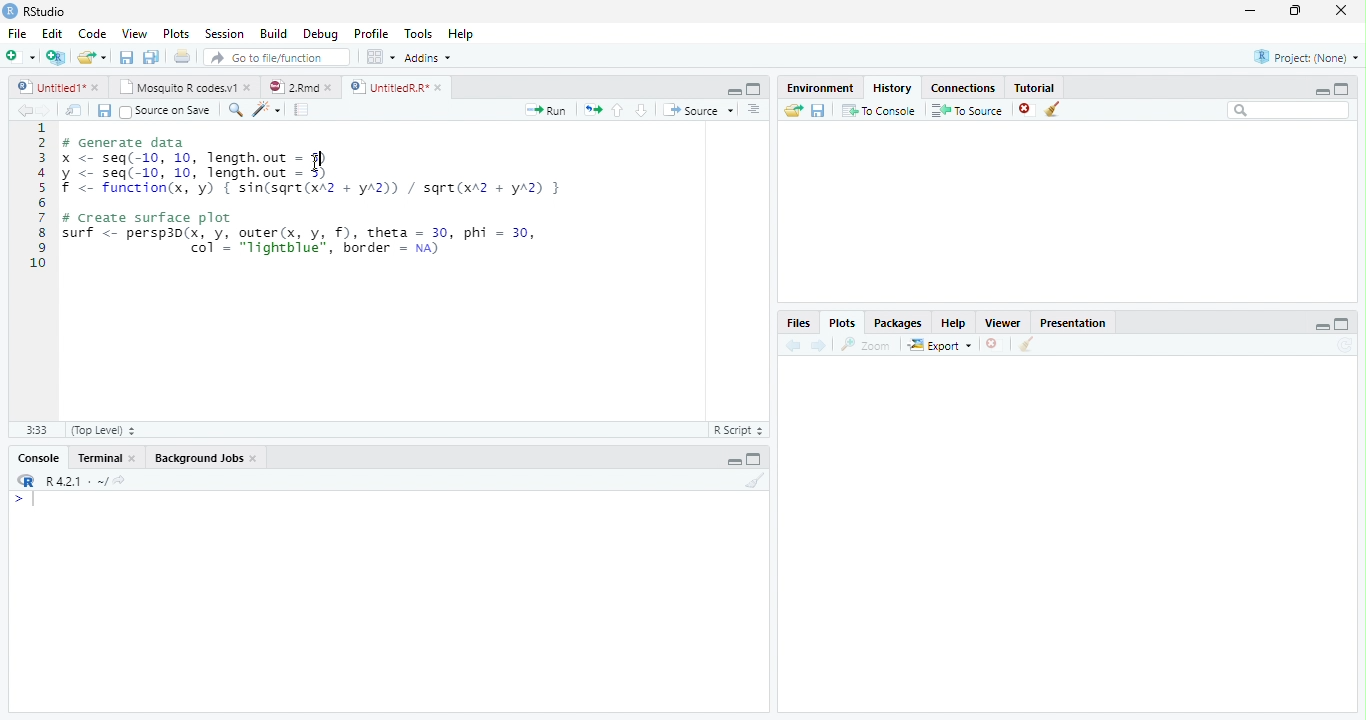  What do you see at coordinates (301, 109) in the screenshot?
I see `Compile Report` at bounding box center [301, 109].